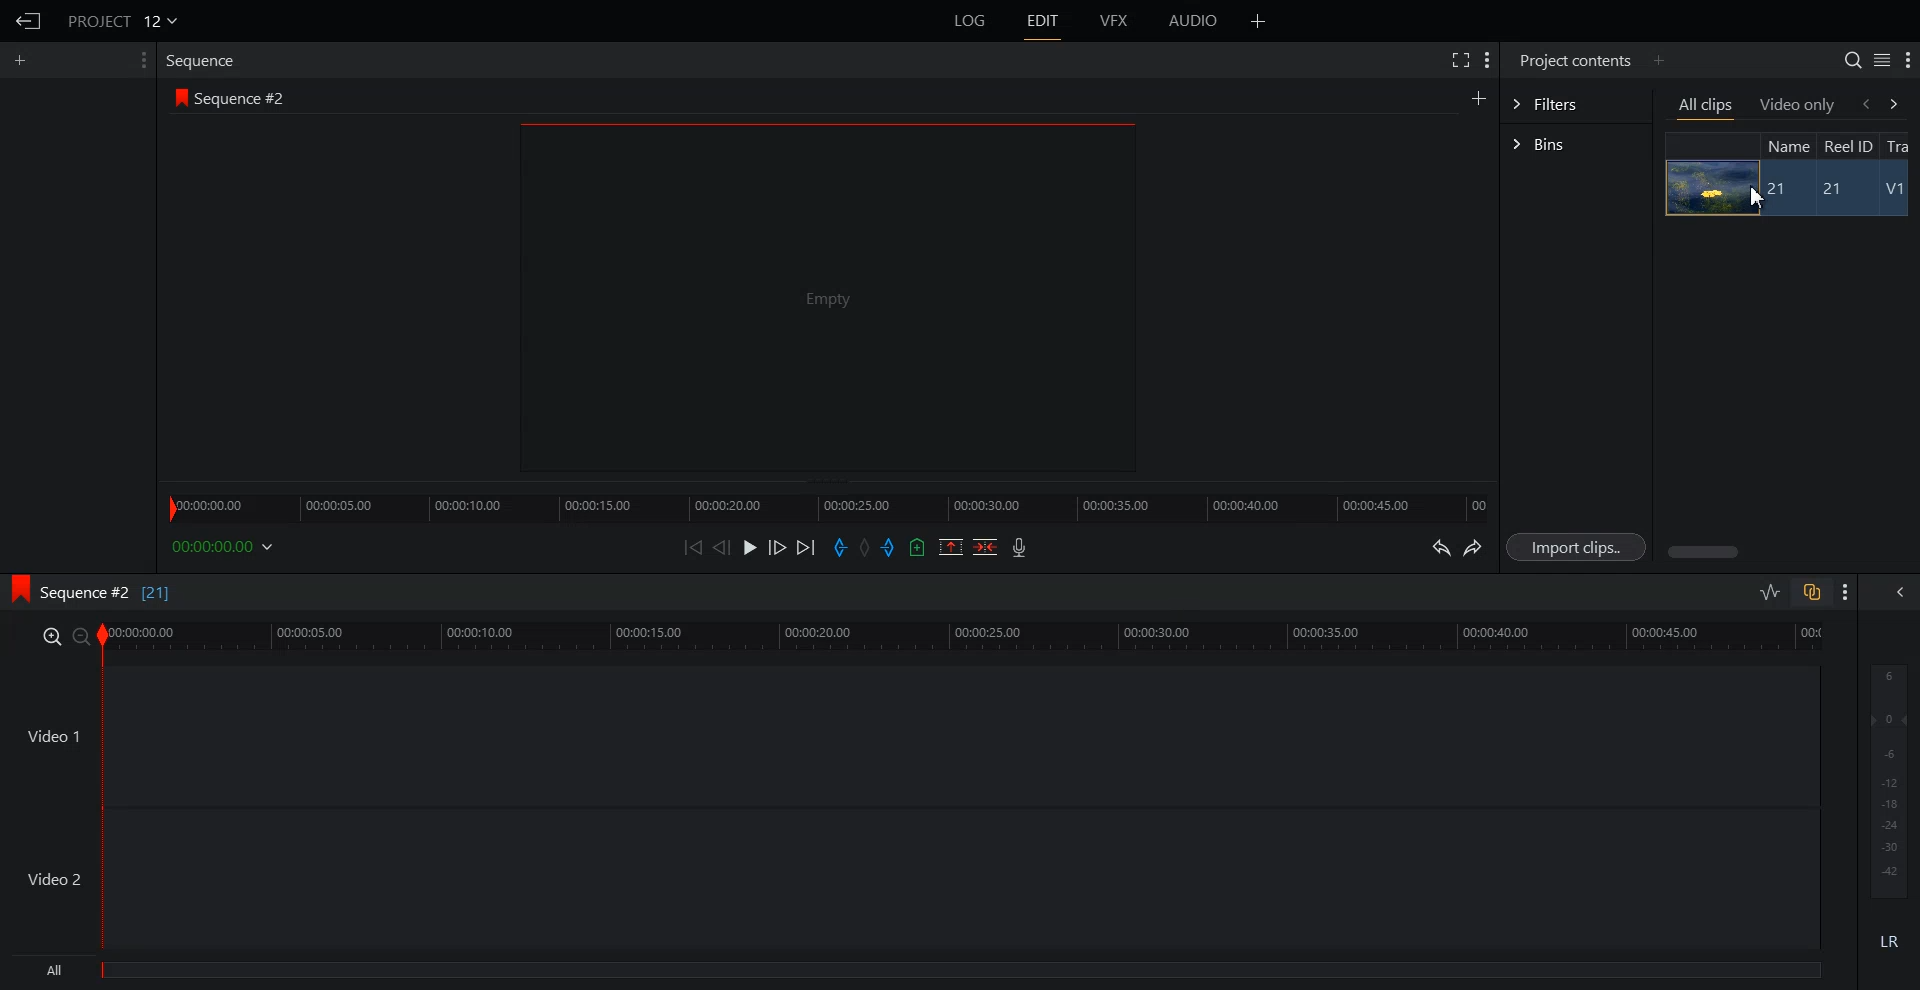 Image resolution: width=1920 pixels, height=990 pixels. What do you see at coordinates (1908, 61) in the screenshot?
I see `Show setting menu` at bounding box center [1908, 61].